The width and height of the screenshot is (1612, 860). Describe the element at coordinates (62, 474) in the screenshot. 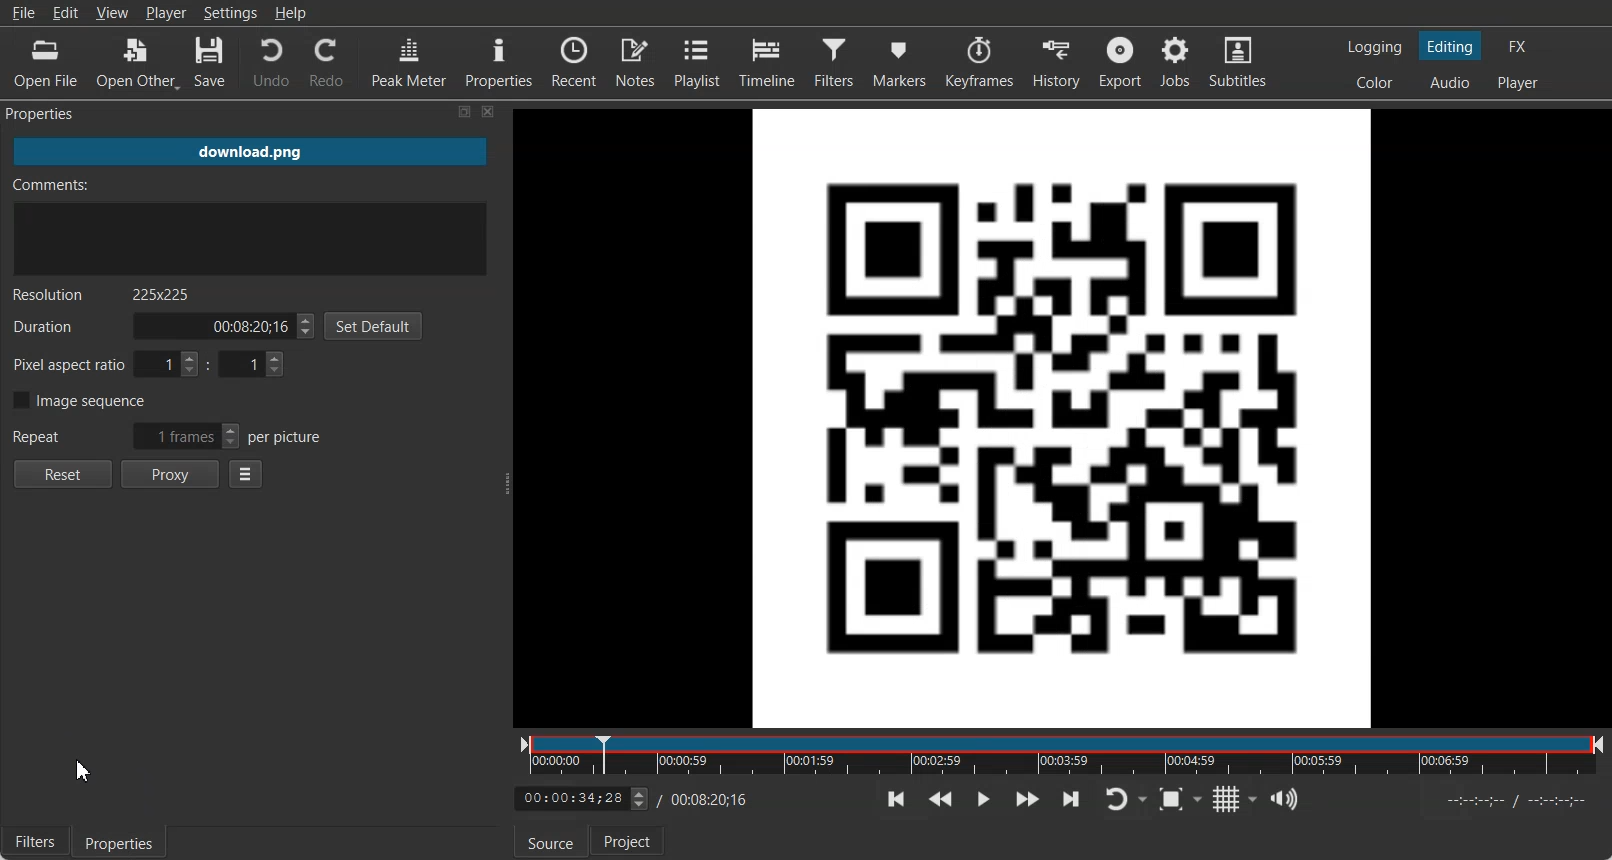

I see `Reset` at that location.